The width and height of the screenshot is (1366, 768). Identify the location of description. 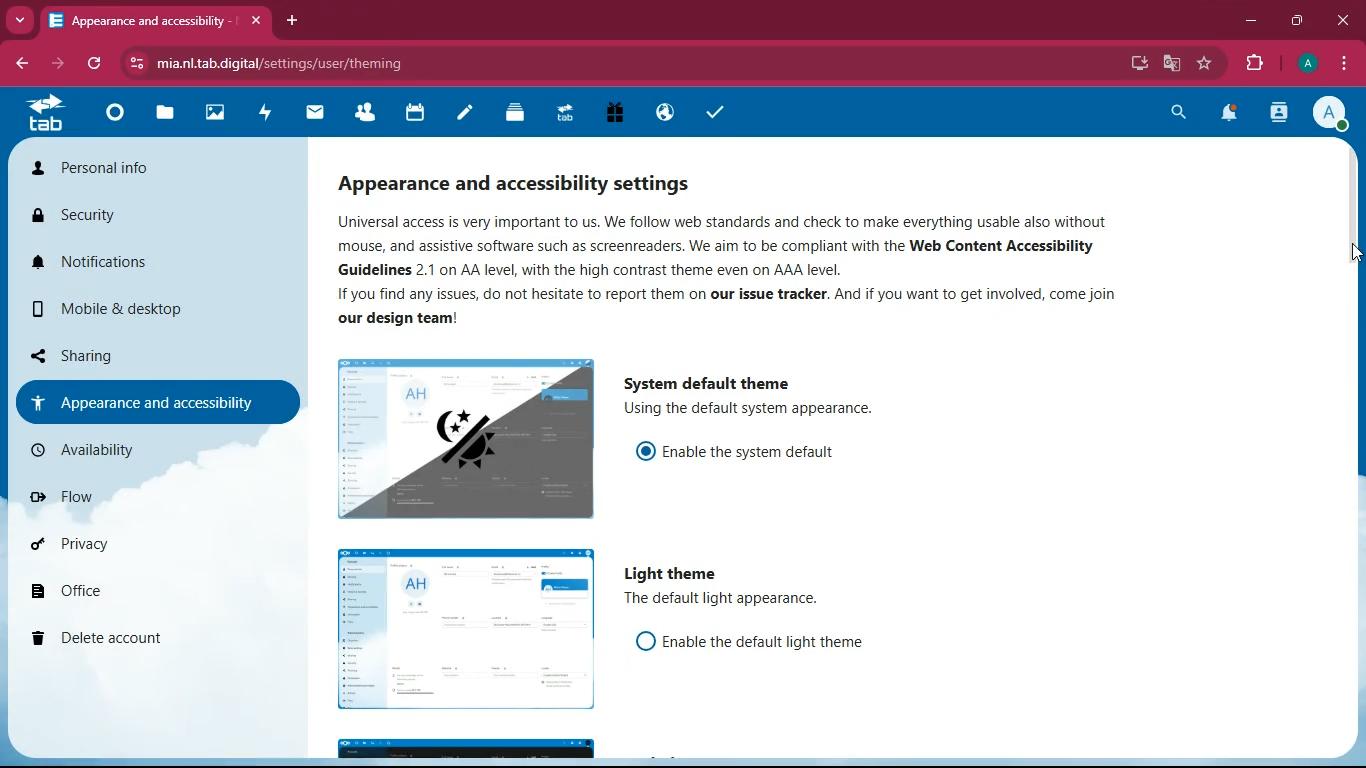
(773, 410).